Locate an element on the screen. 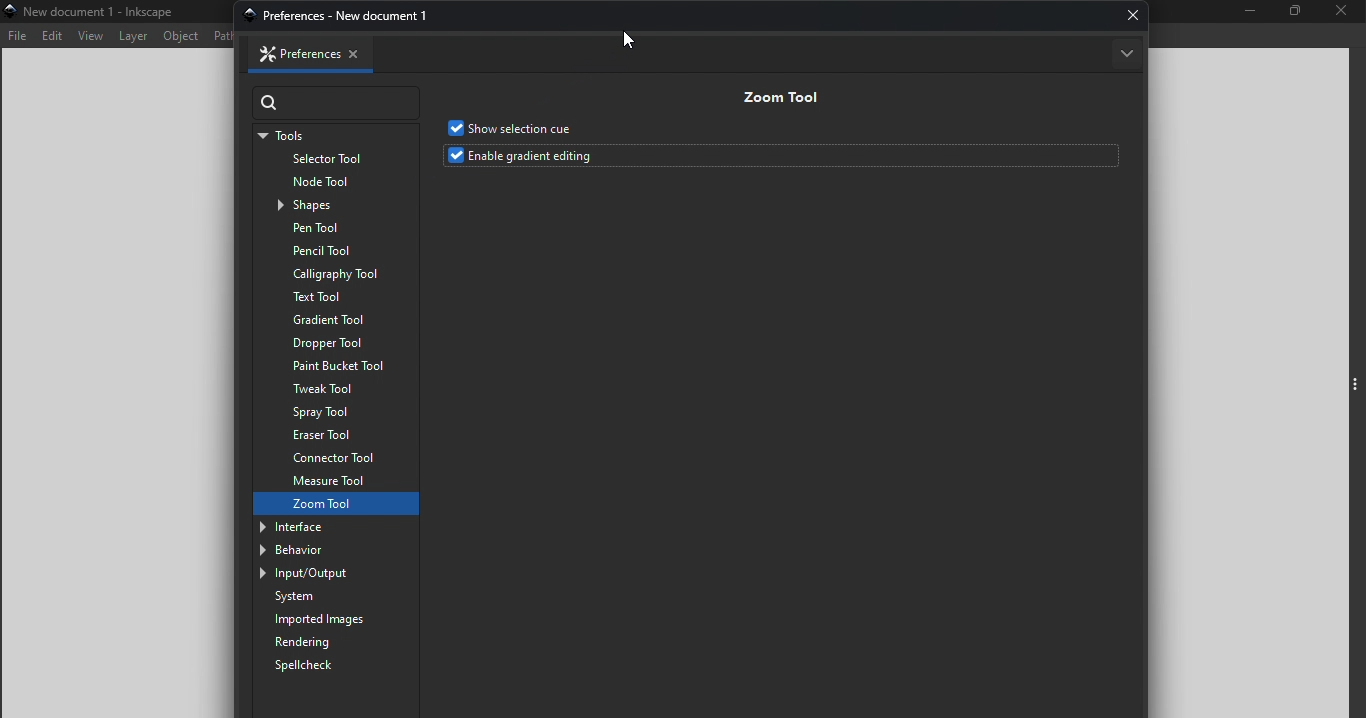  Eraser tool is located at coordinates (338, 433).